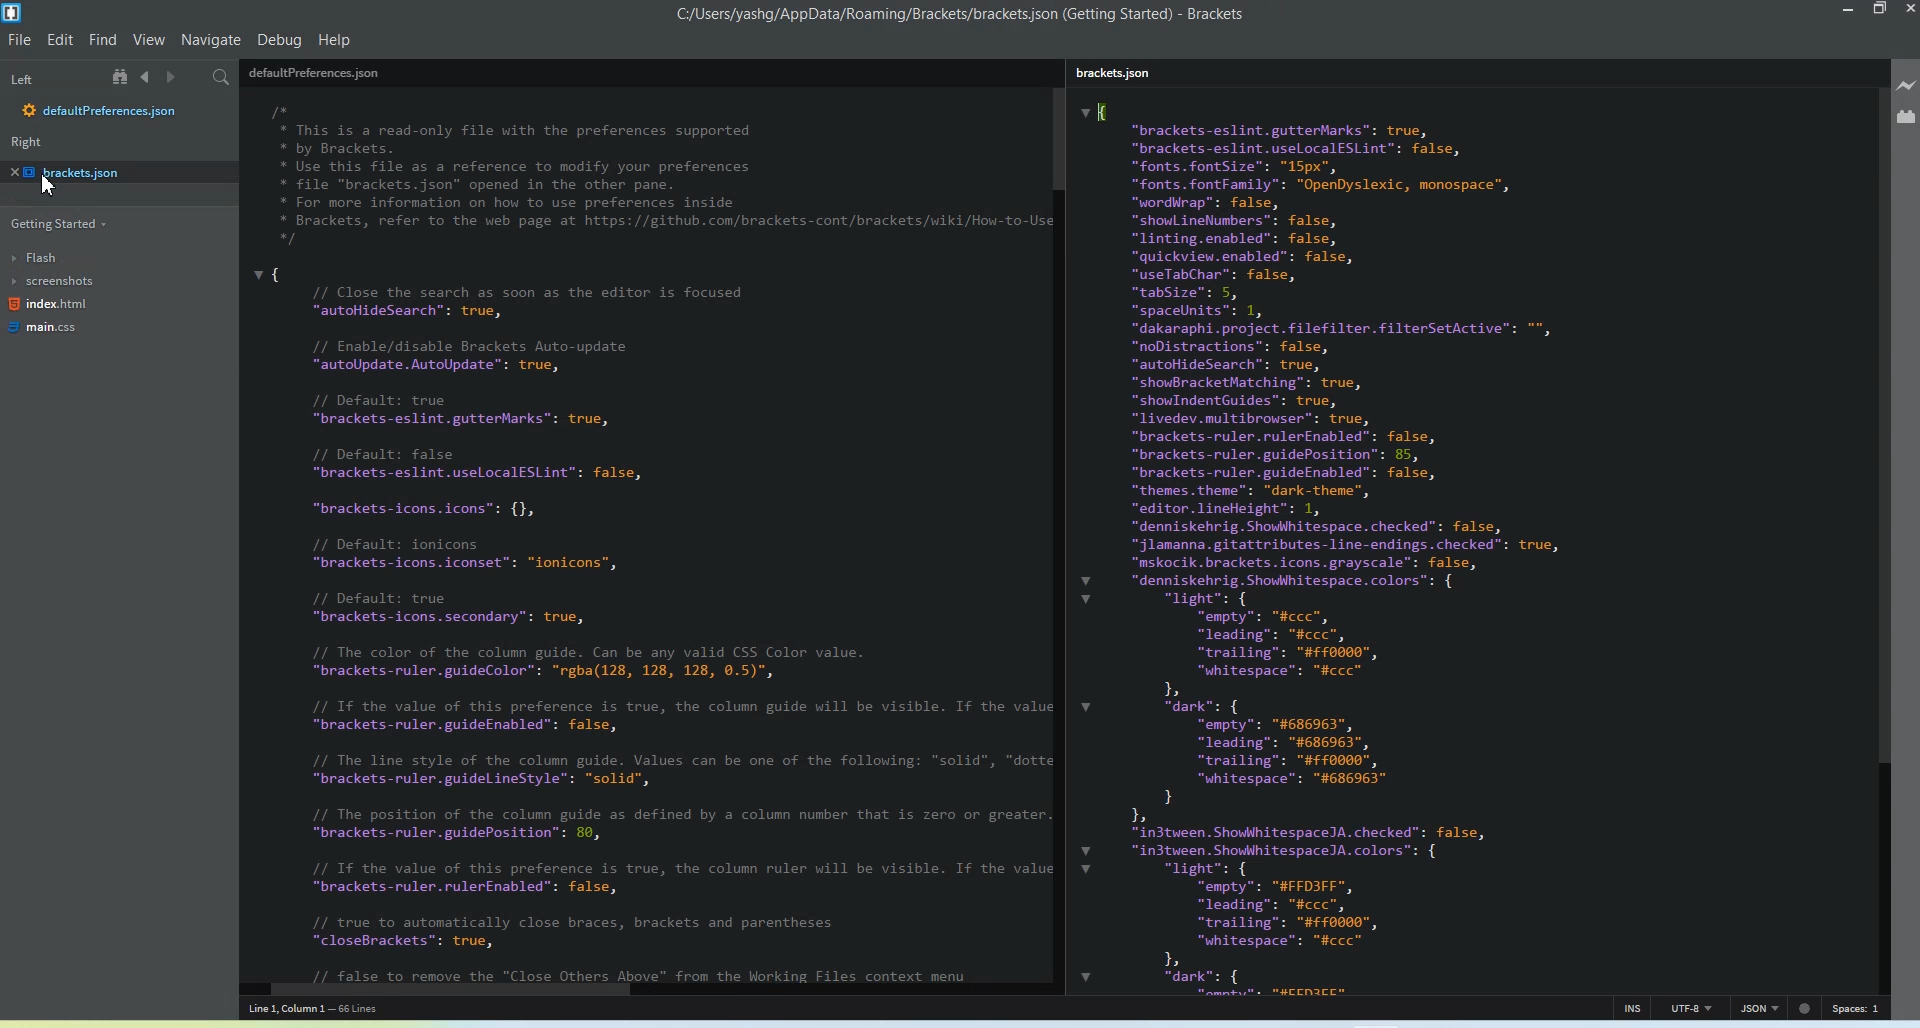  I want to click on Spaces, so click(1858, 1008).